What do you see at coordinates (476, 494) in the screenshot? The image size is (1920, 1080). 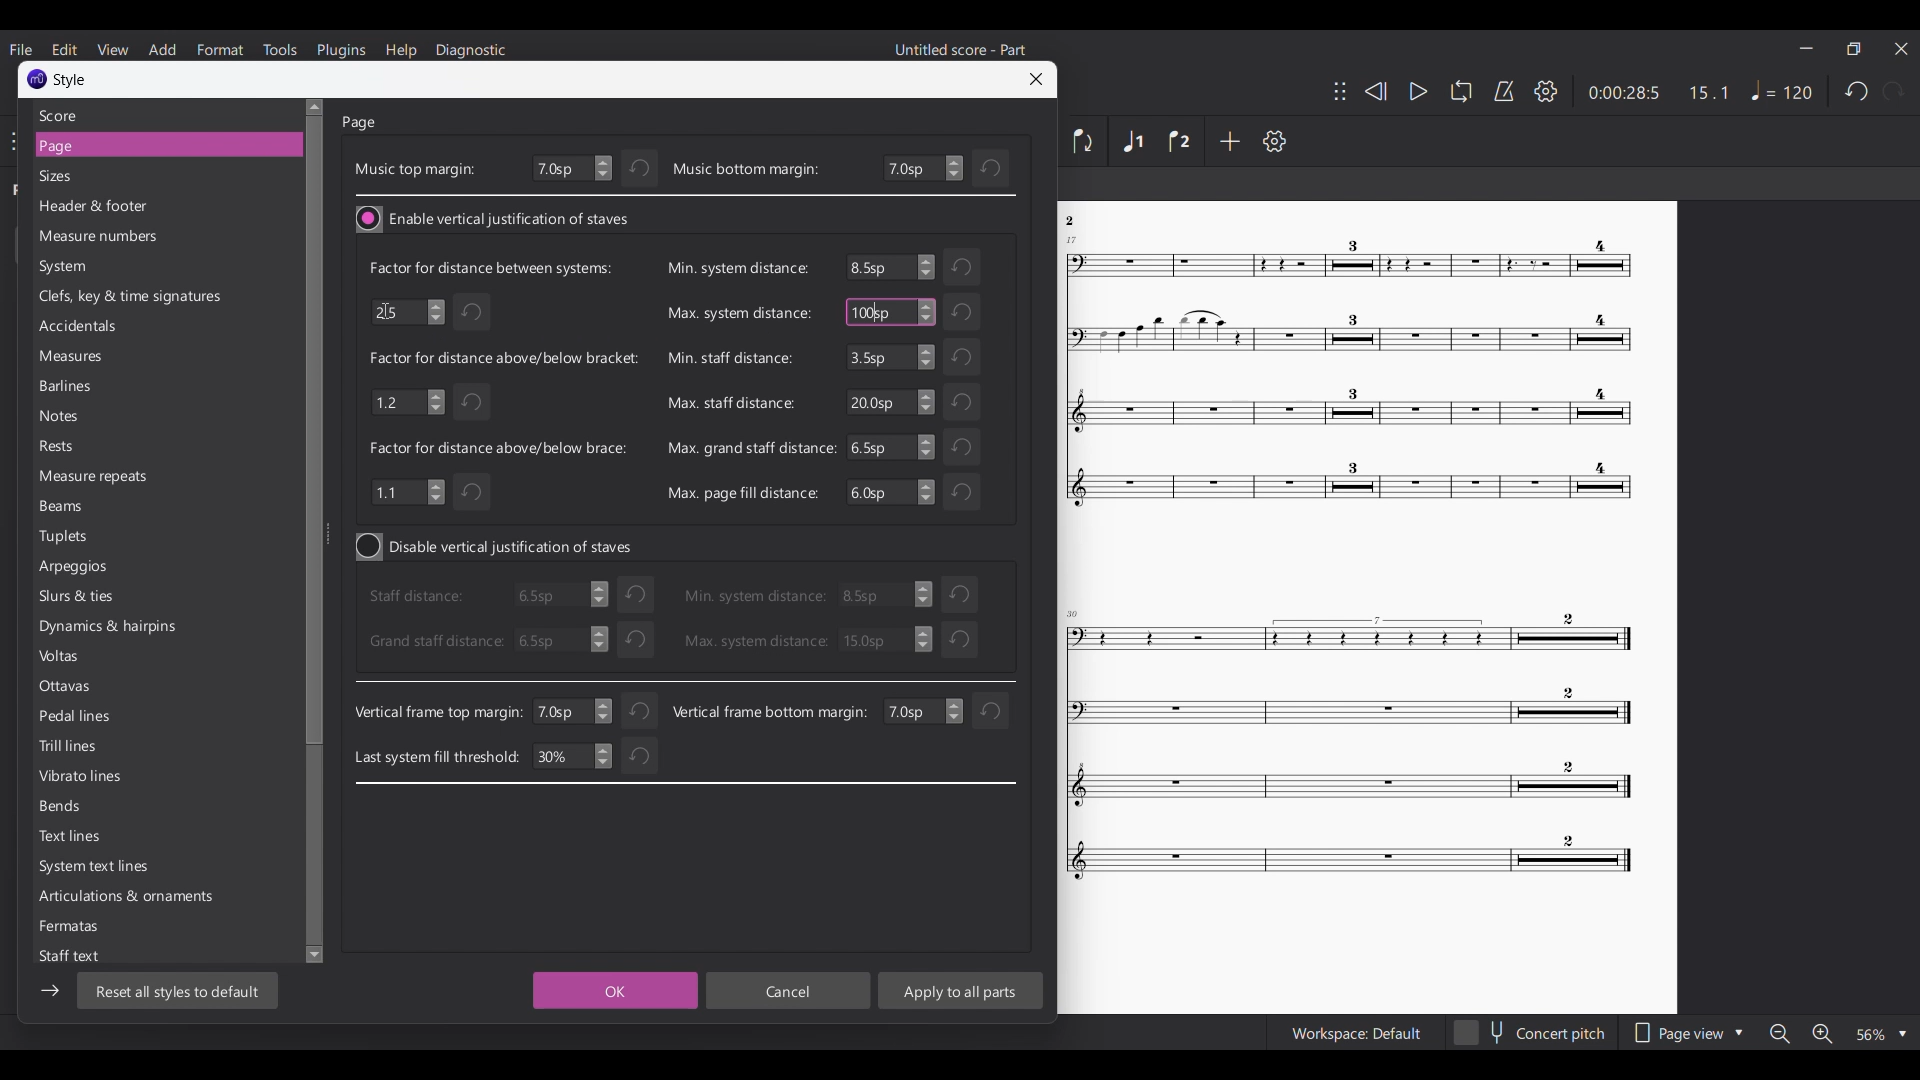 I see `Undo` at bounding box center [476, 494].